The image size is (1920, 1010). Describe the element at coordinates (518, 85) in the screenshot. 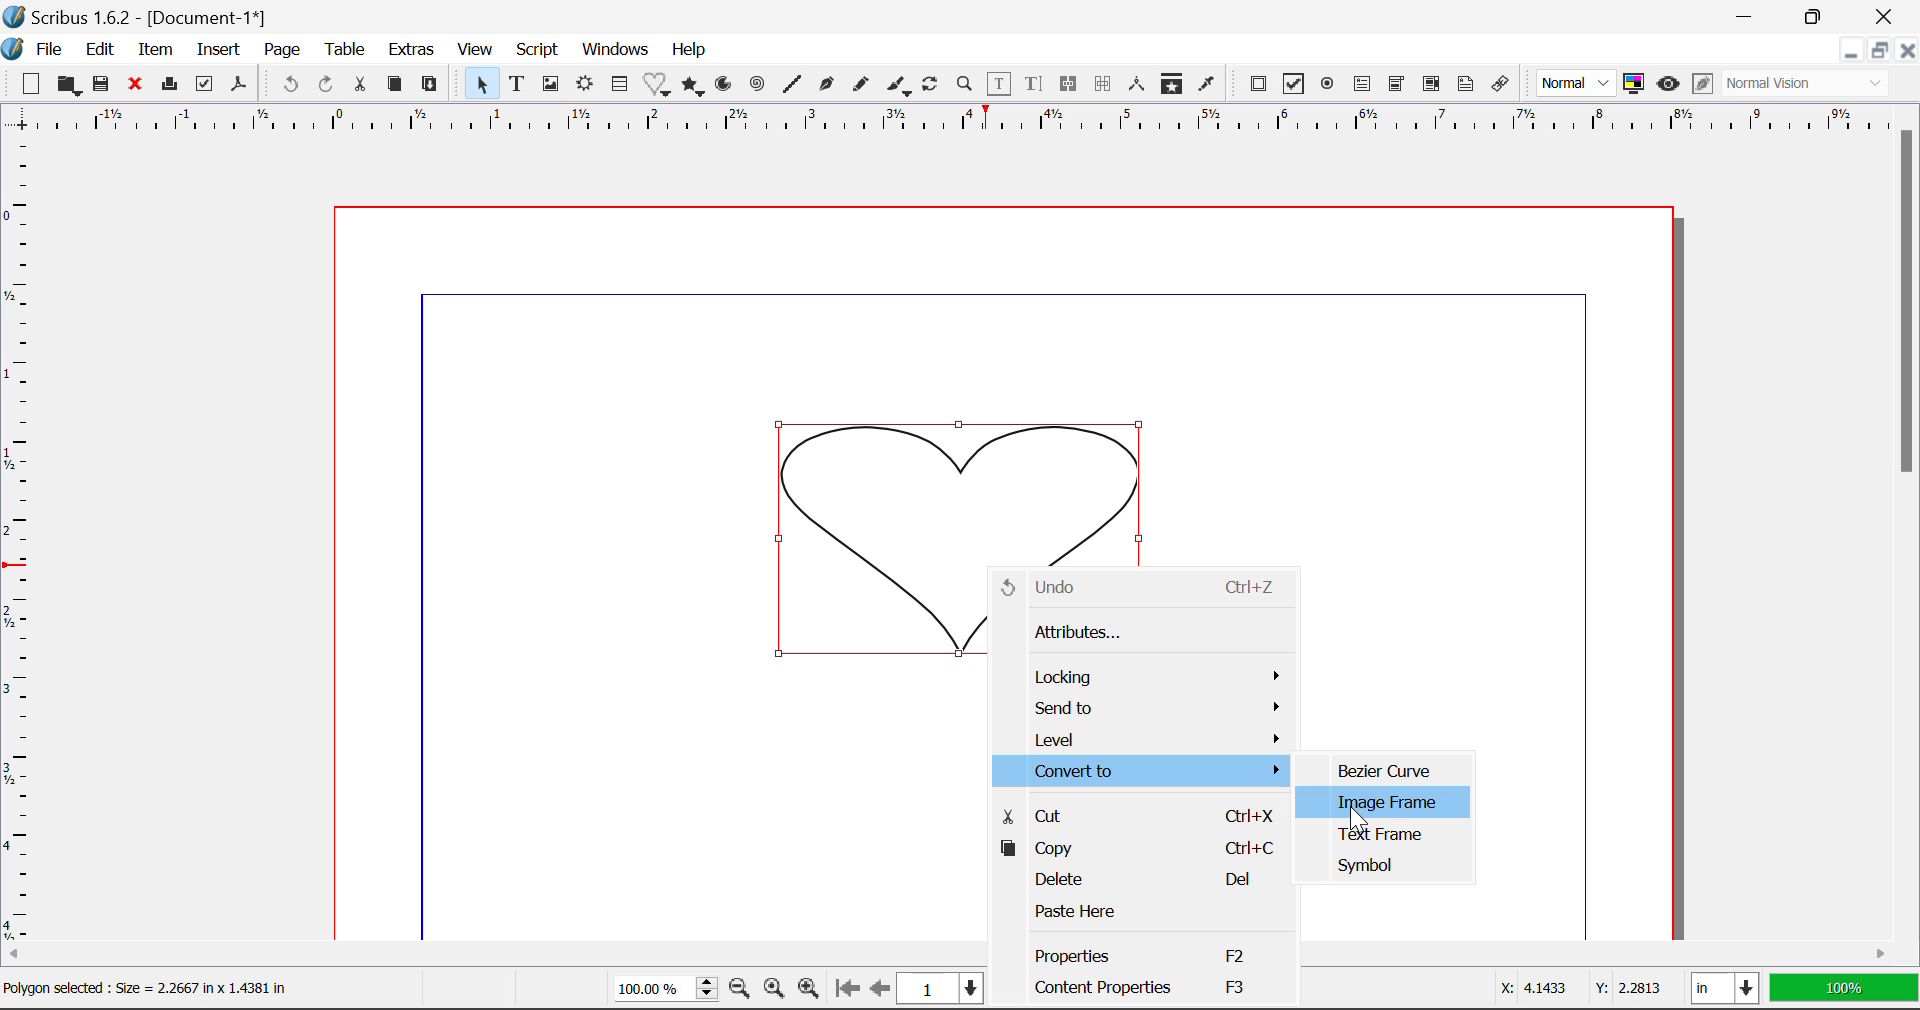

I see `Text Frames` at that location.